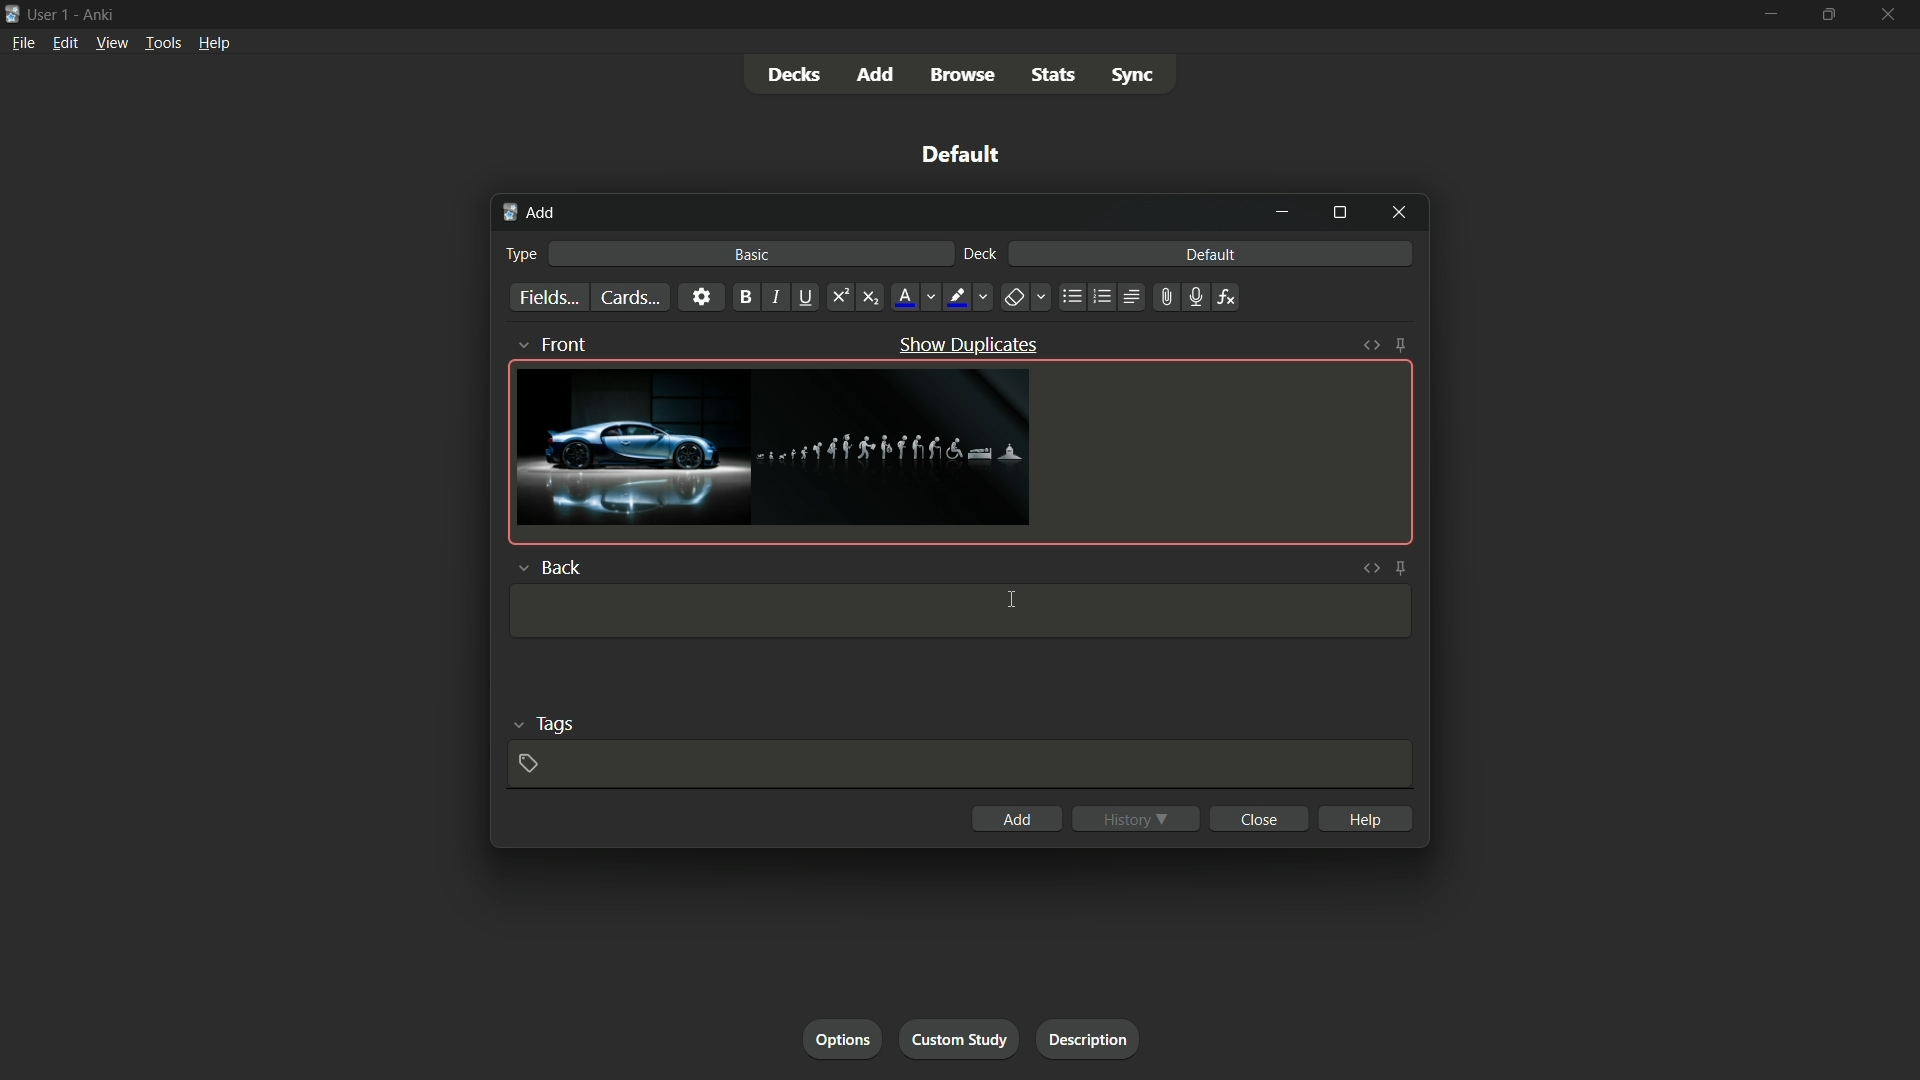  What do you see at coordinates (1227, 296) in the screenshot?
I see `equation` at bounding box center [1227, 296].